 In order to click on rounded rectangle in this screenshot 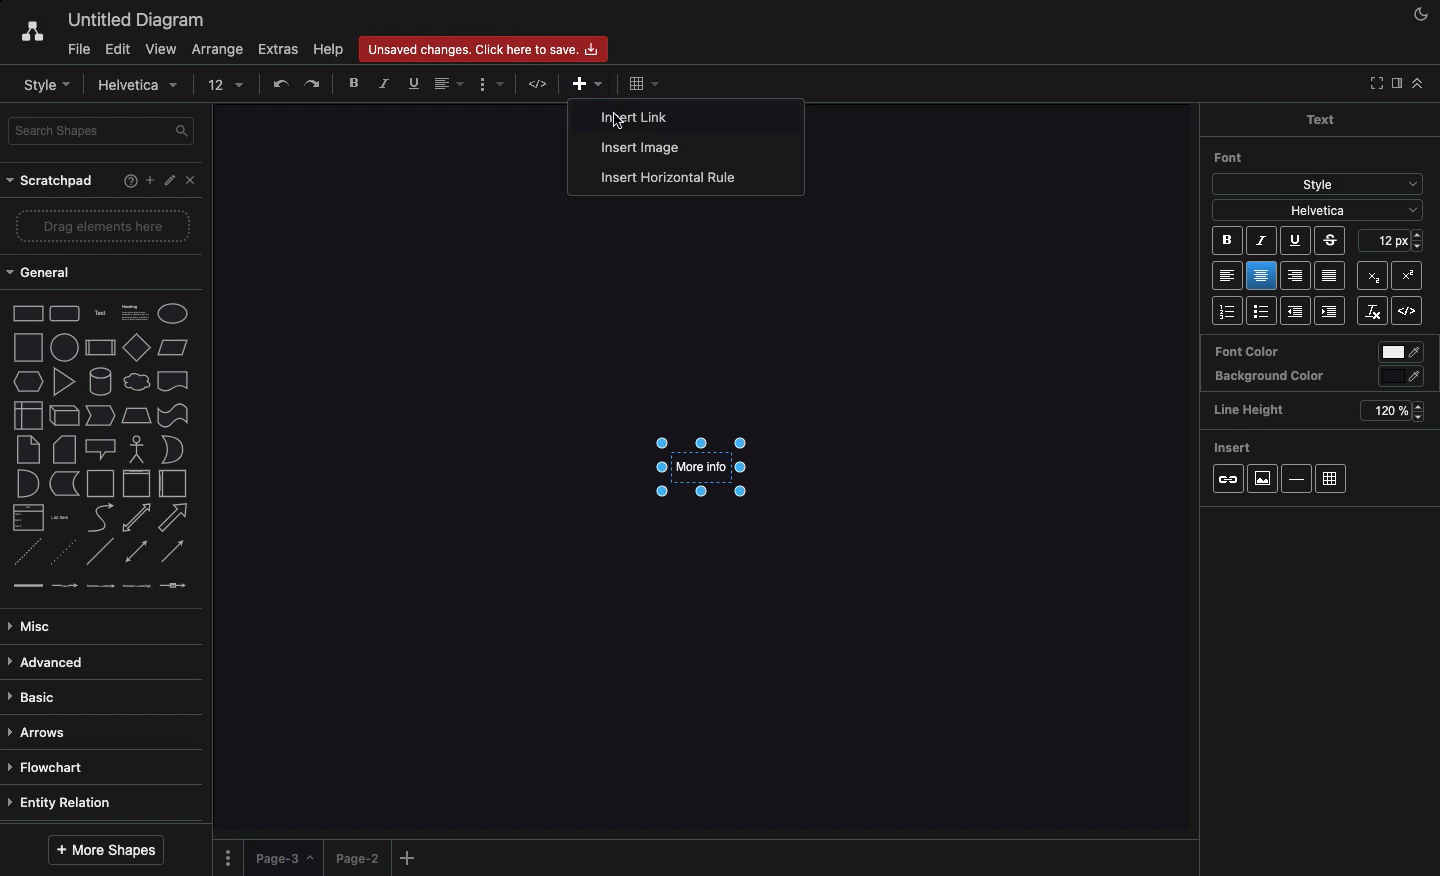, I will do `click(65, 312)`.